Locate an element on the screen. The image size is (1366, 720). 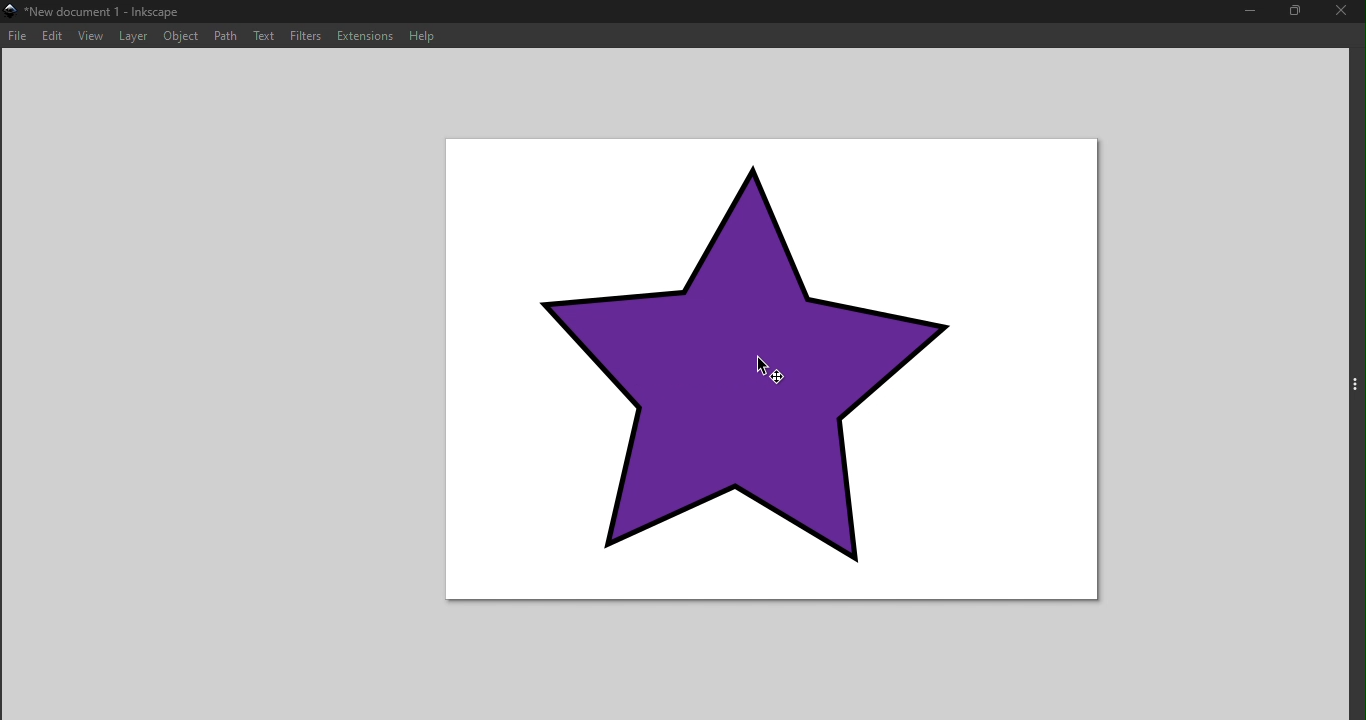
Extensions is located at coordinates (363, 36).